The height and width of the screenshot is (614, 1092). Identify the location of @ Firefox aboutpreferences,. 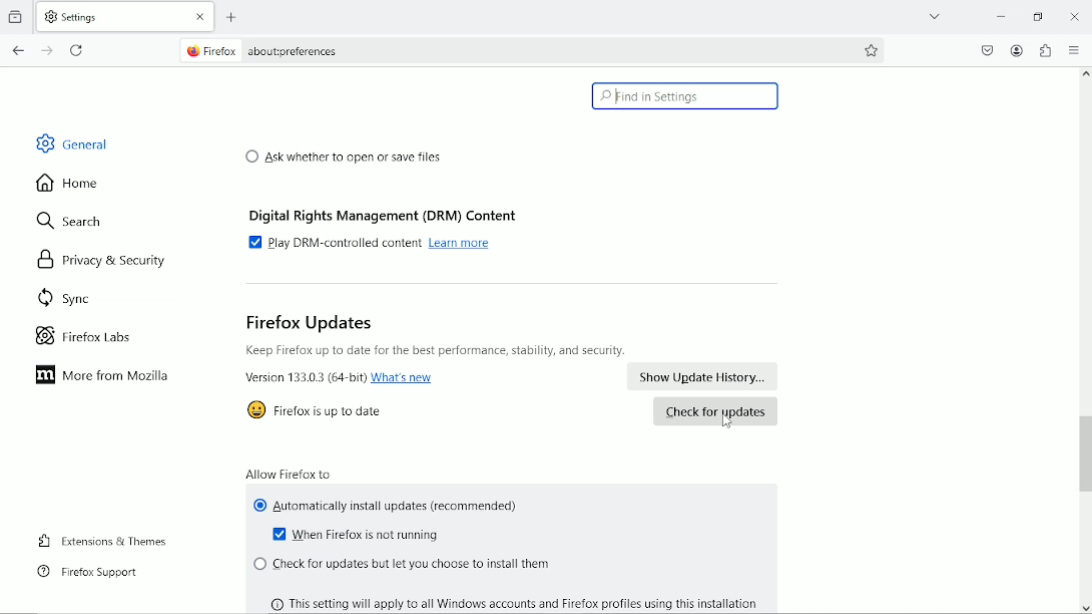
(281, 52).